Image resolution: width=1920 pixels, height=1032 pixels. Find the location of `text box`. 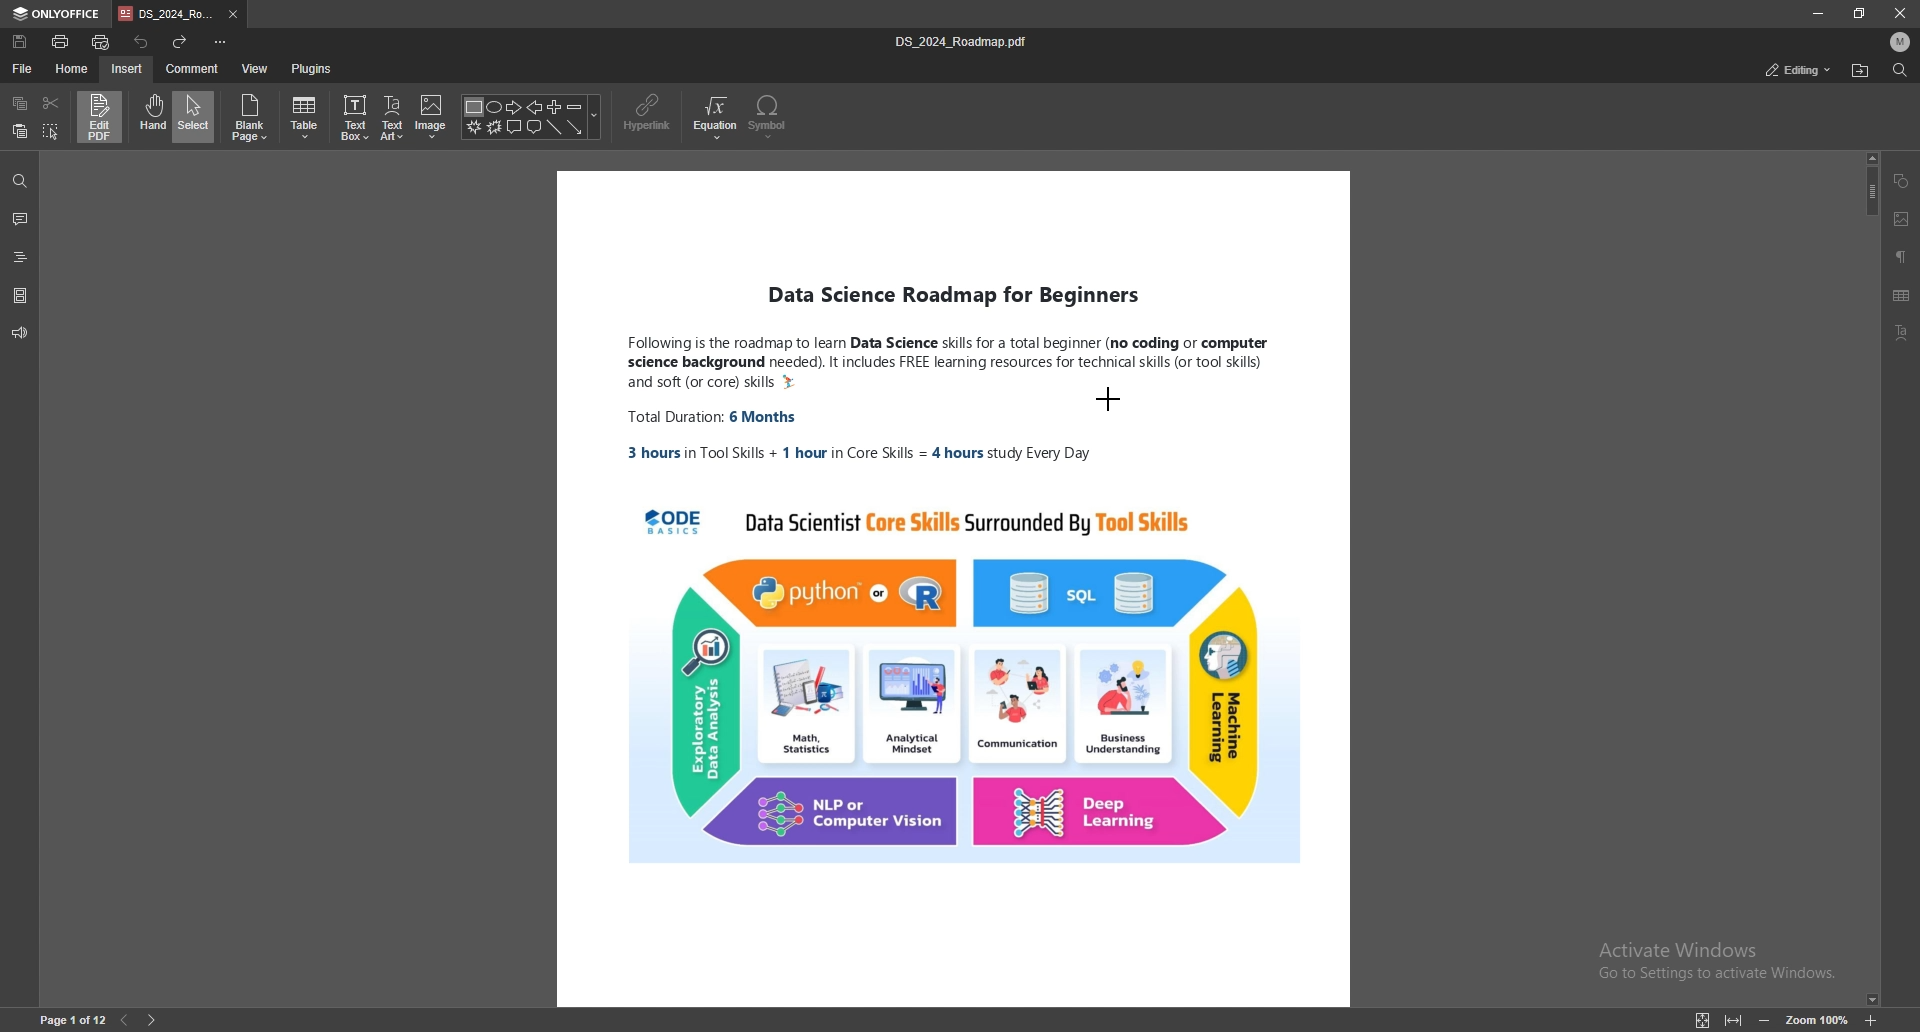

text box is located at coordinates (356, 117).